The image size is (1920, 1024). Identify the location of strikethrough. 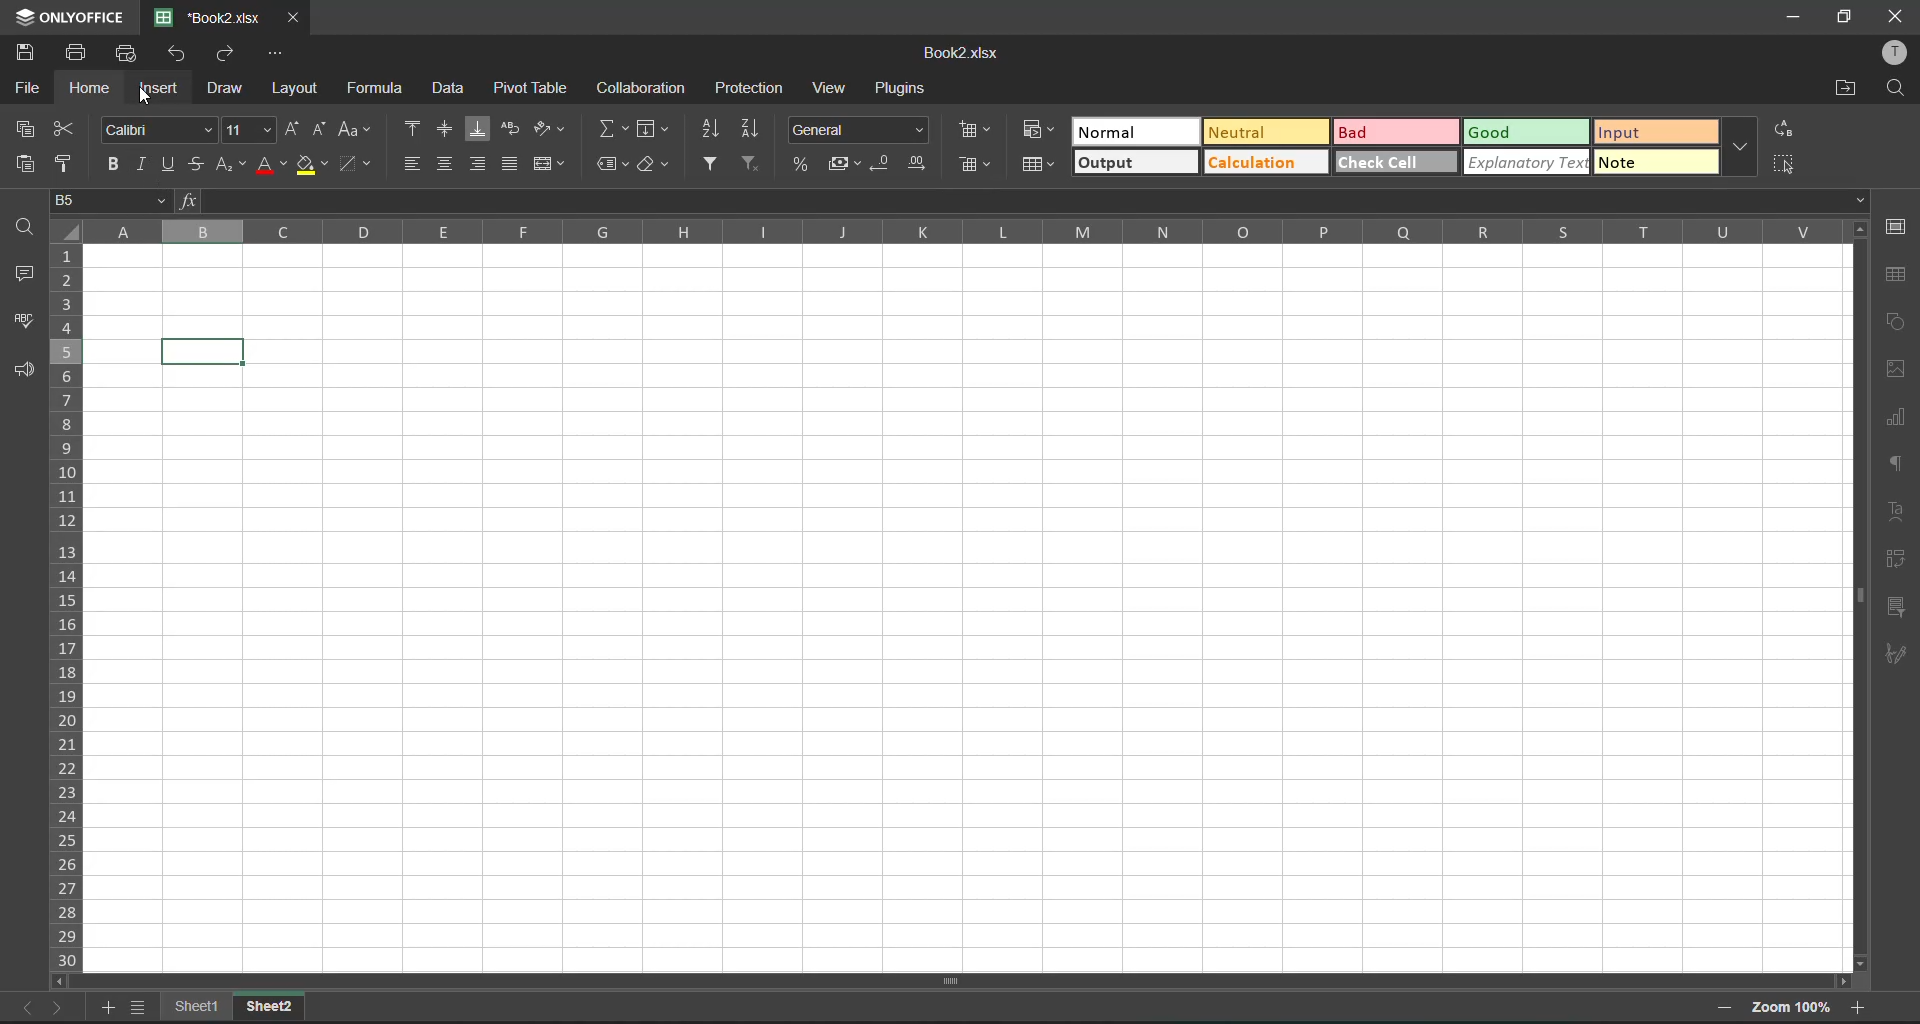
(199, 165).